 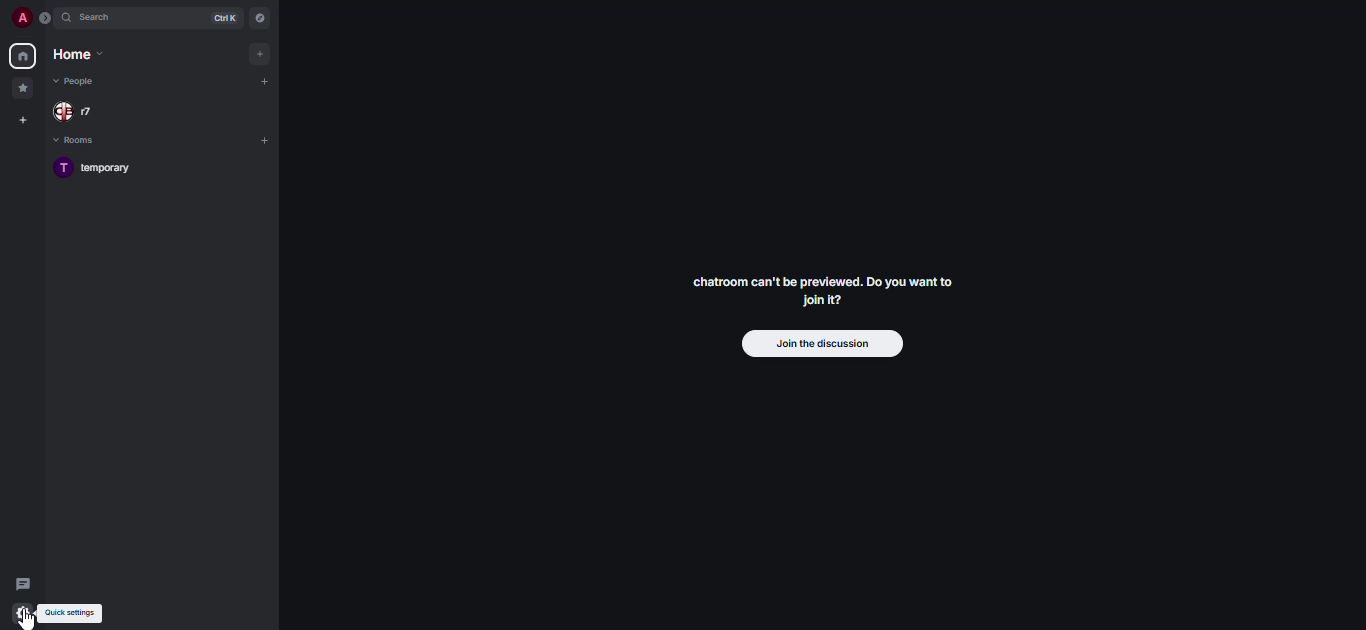 I want to click on create space, so click(x=24, y=121).